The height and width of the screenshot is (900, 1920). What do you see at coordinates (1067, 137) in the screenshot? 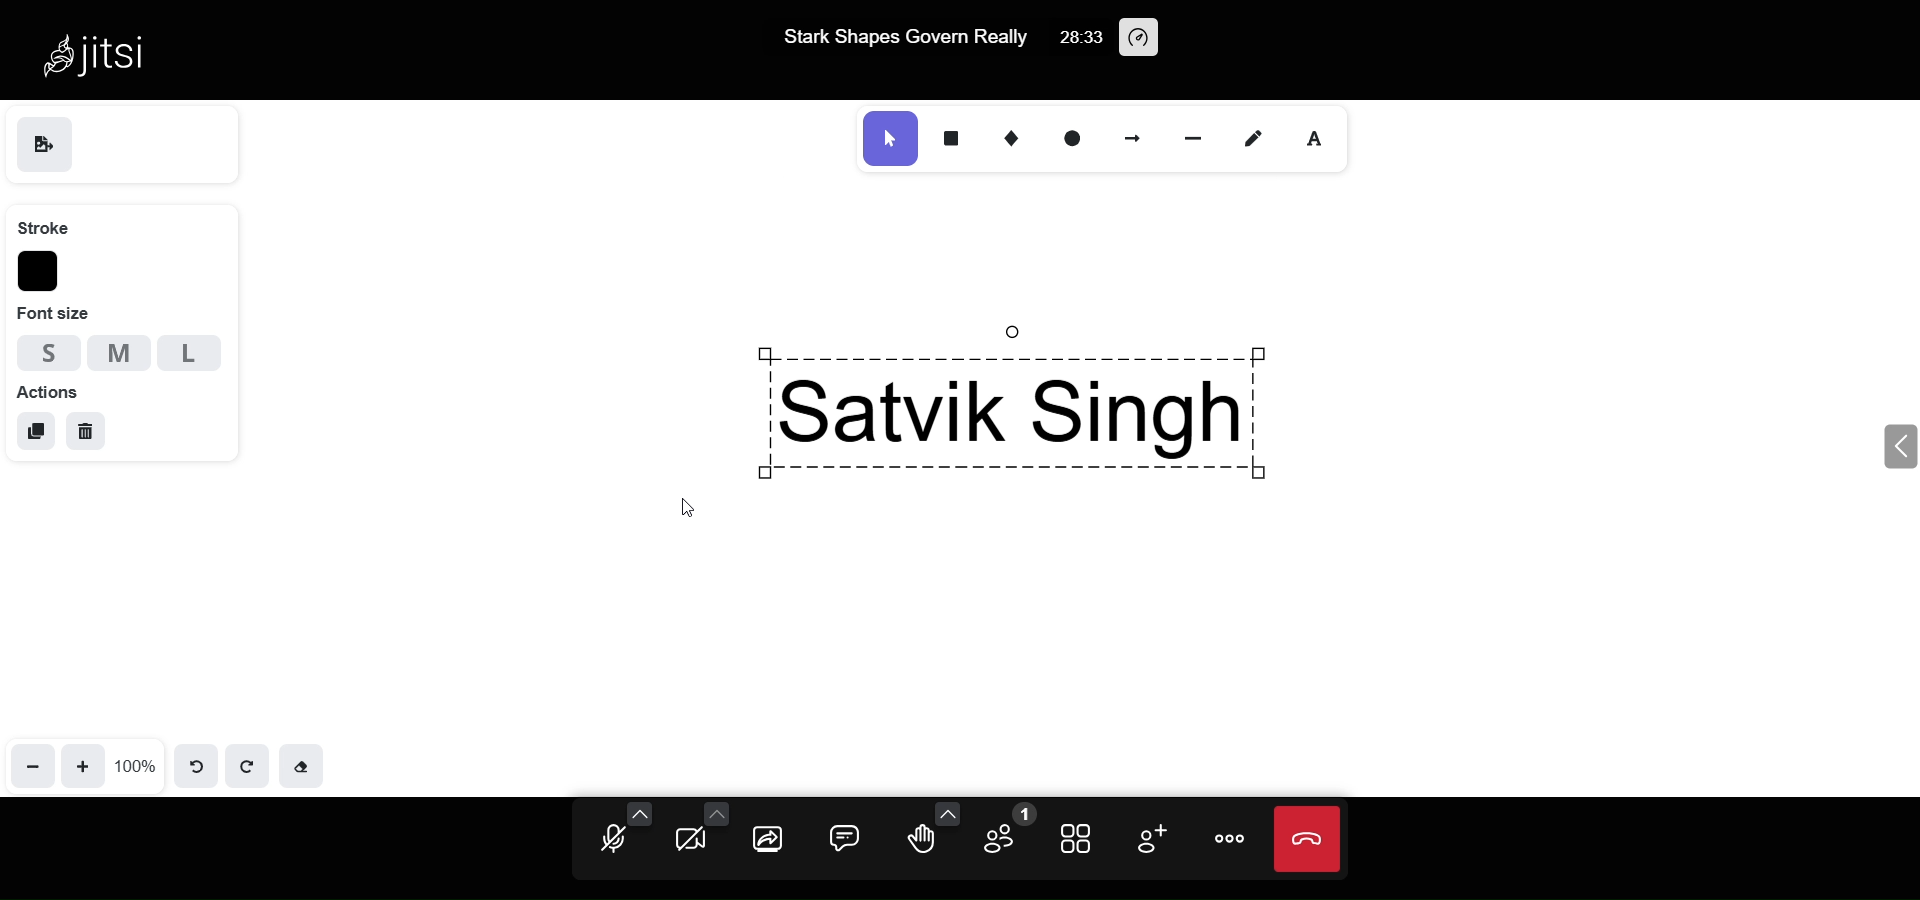
I see `ellipse` at bounding box center [1067, 137].